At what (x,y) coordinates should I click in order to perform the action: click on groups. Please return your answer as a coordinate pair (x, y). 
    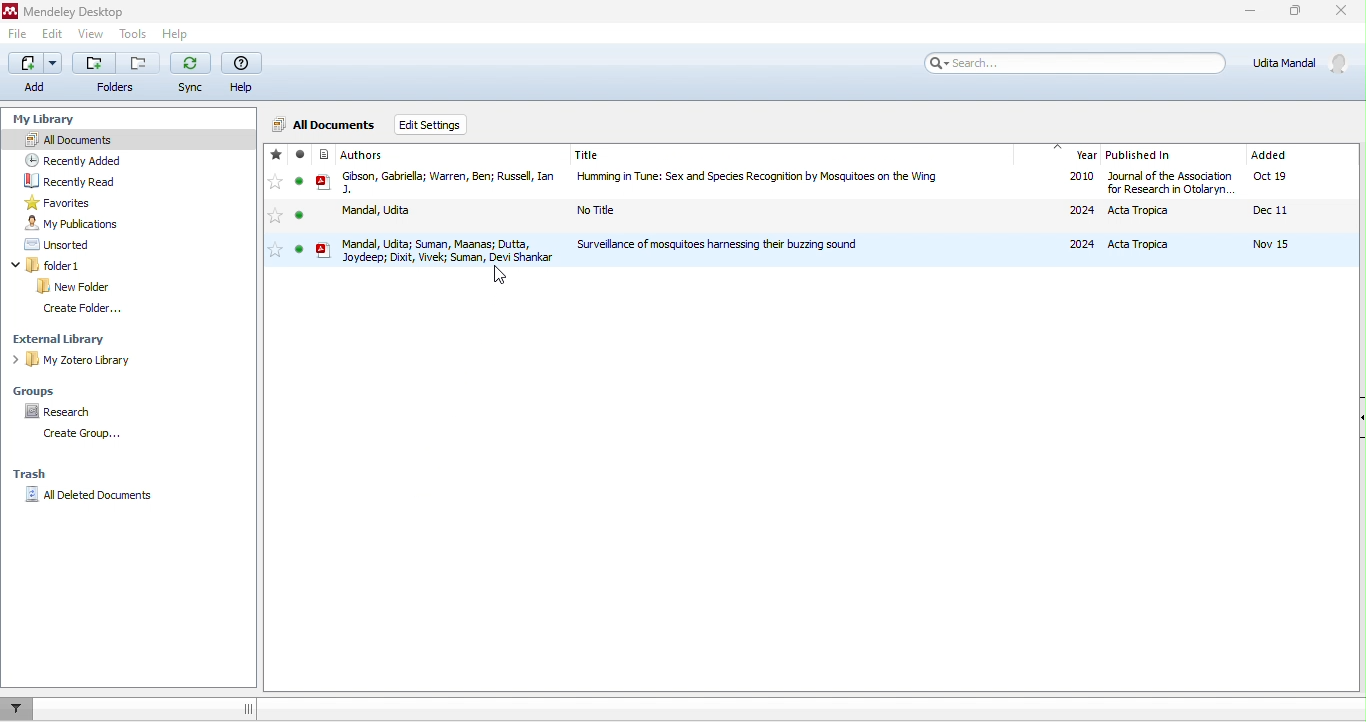
    Looking at the image, I should click on (40, 391).